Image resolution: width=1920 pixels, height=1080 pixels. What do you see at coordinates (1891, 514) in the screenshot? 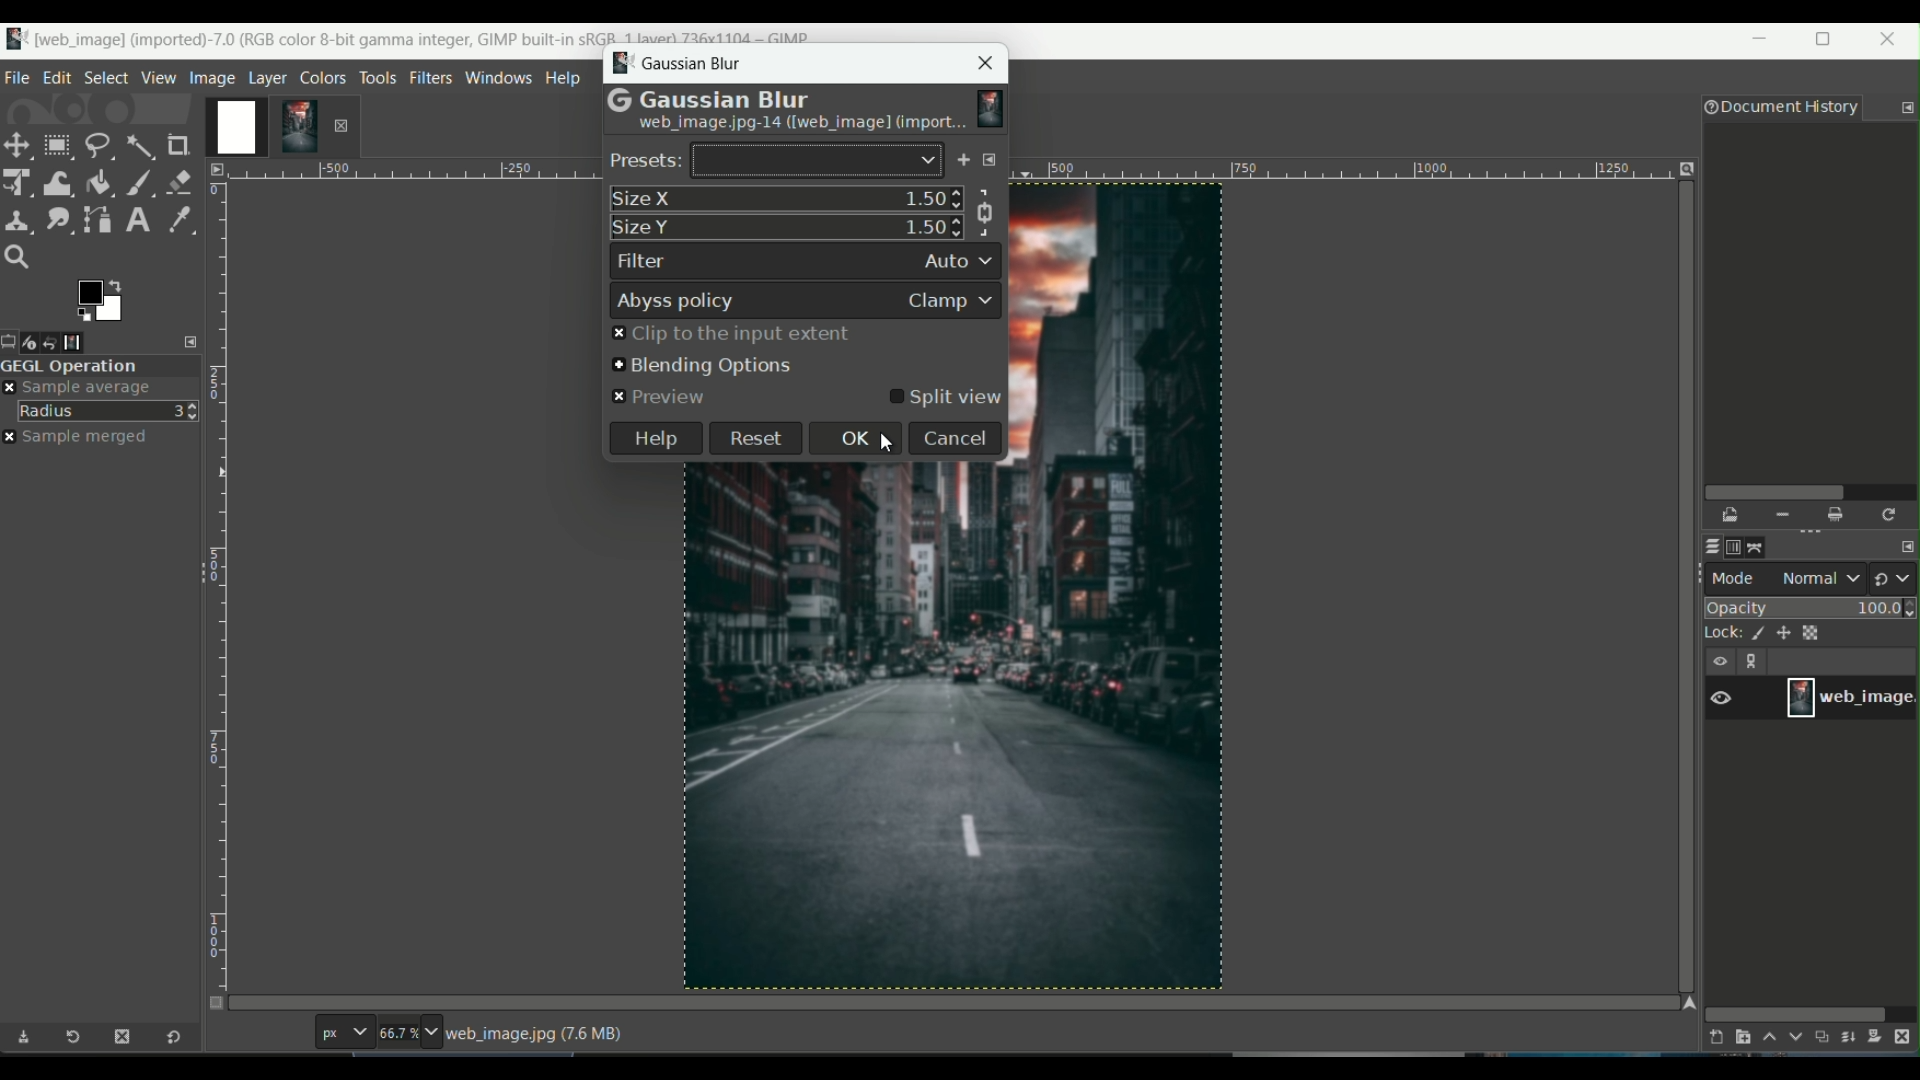
I see `recreate preview` at bounding box center [1891, 514].